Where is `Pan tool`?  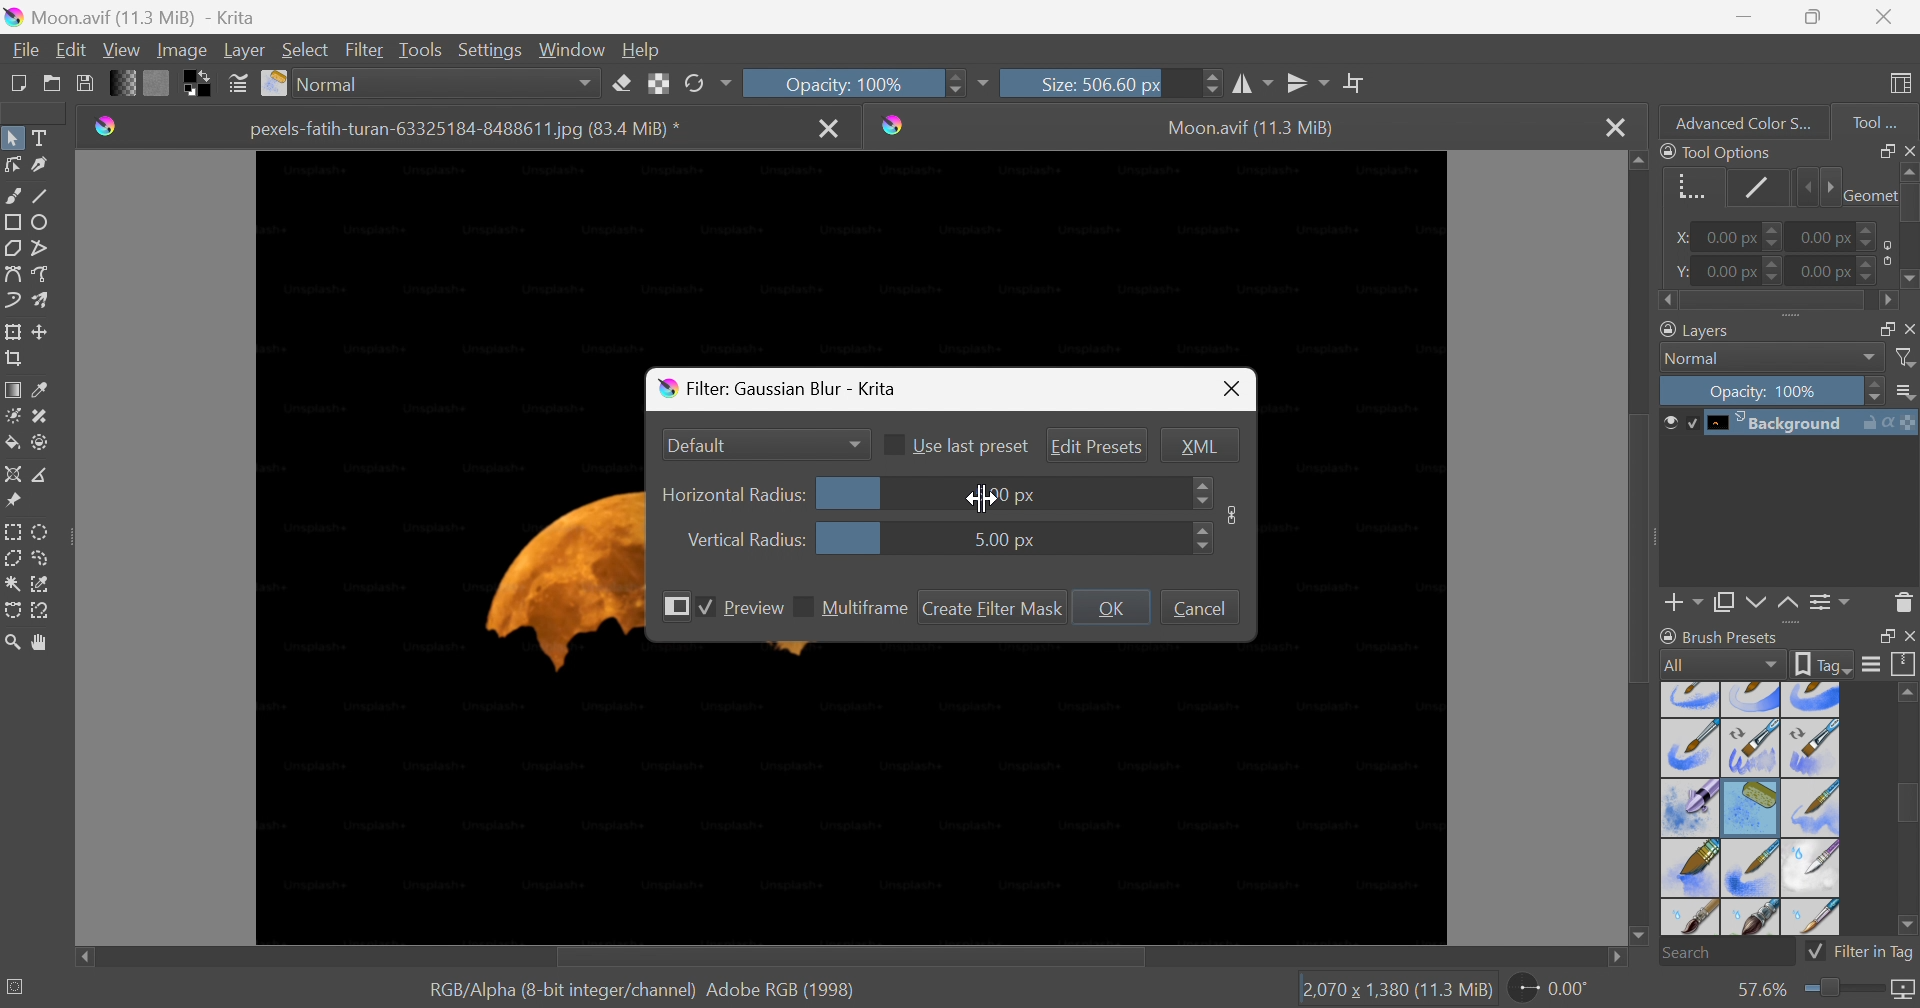 Pan tool is located at coordinates (45, 643).